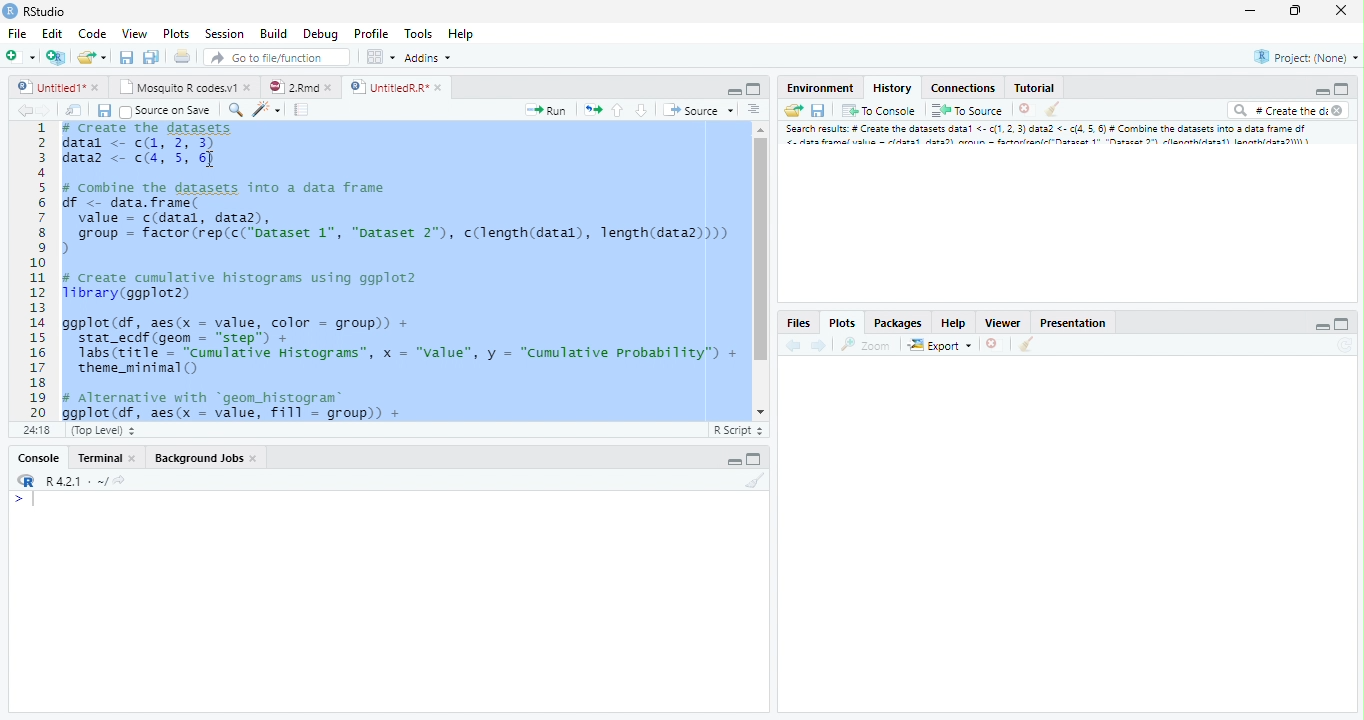 Image resolution: width=1364 pixels, height=720 pixels. I want to click on Code, so click(91, 35).